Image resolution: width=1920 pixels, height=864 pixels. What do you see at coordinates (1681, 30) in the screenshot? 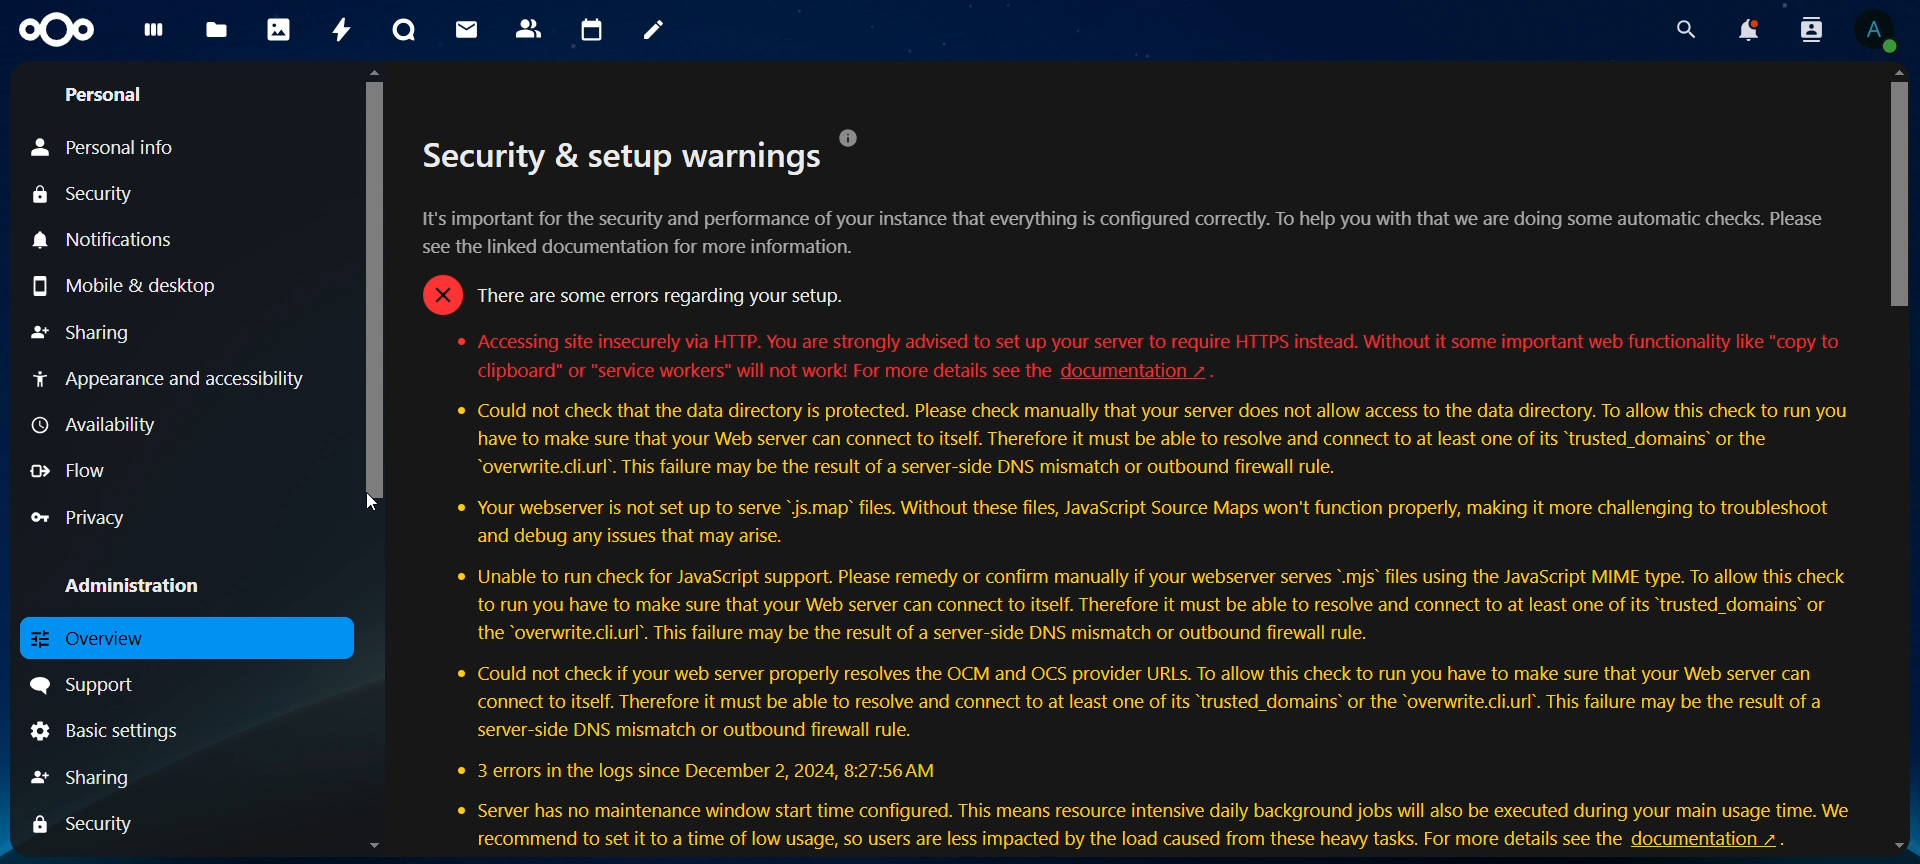
I see `search` at bounding box center [1681, 30].